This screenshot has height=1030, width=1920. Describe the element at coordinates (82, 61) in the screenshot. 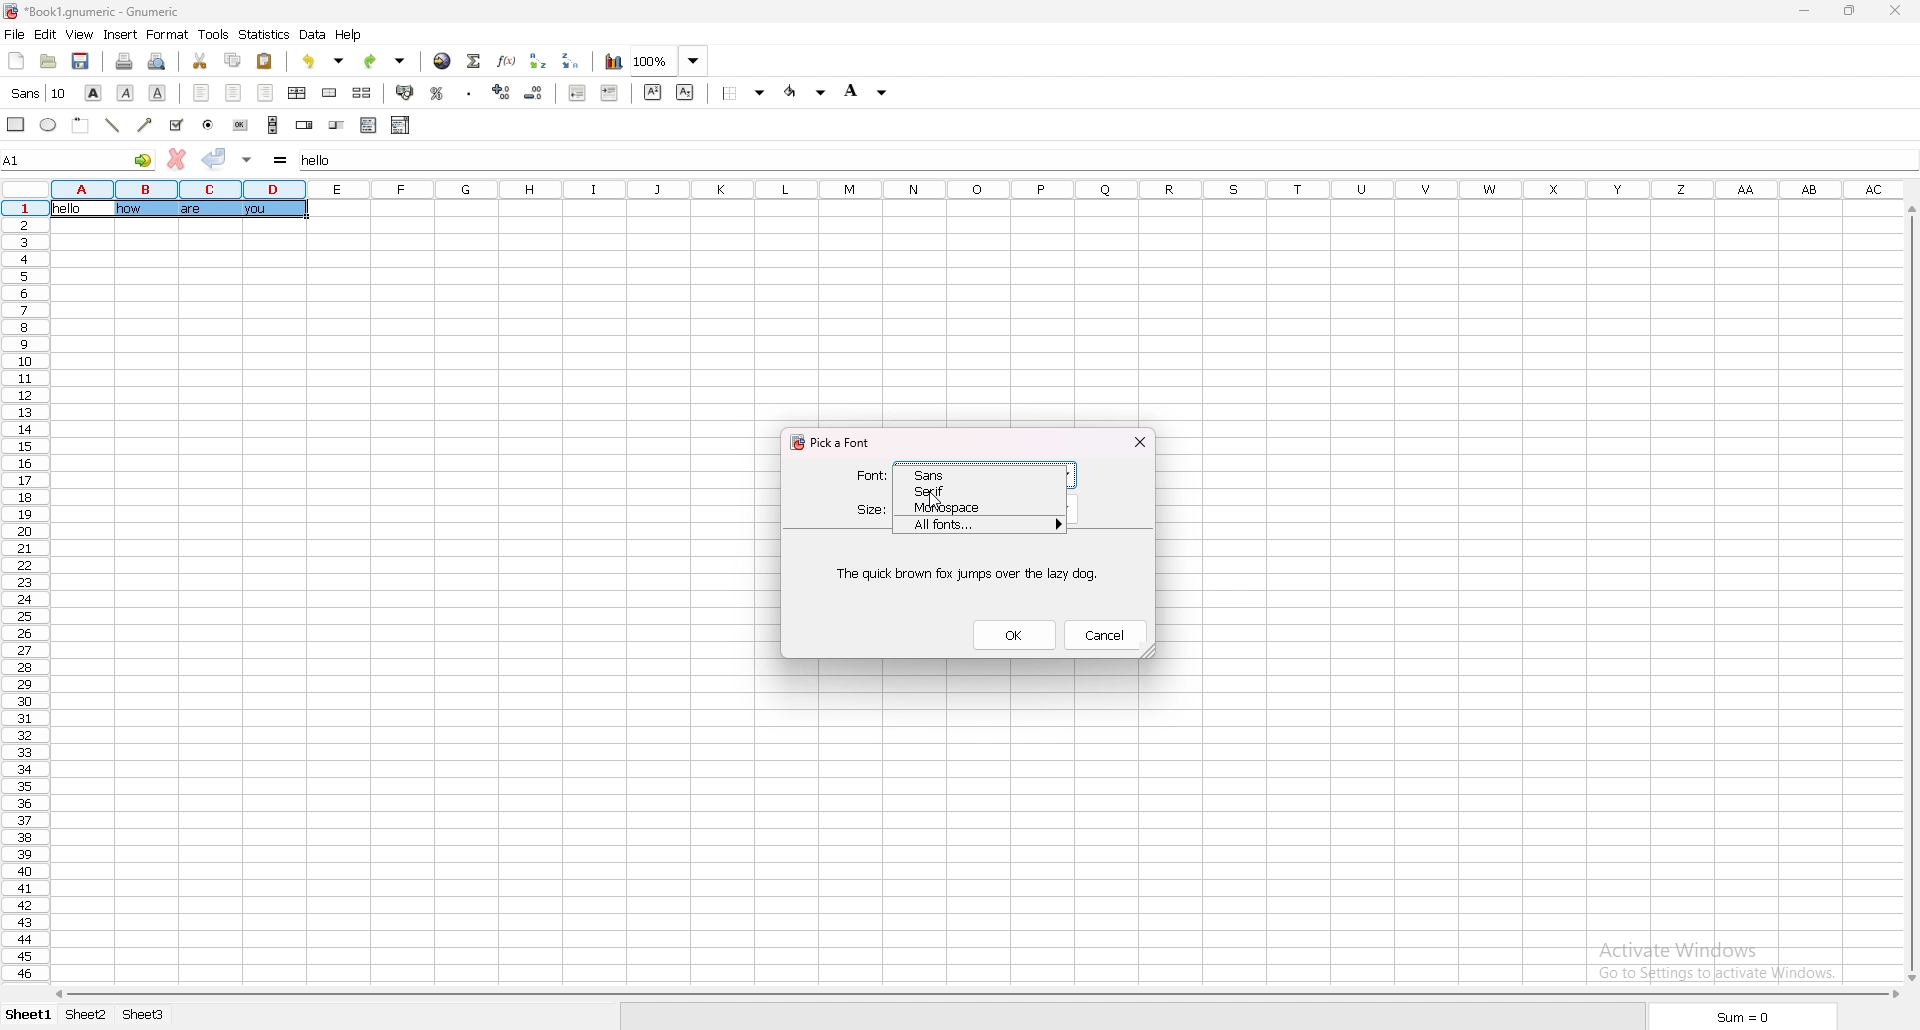

I see `save` at that location.